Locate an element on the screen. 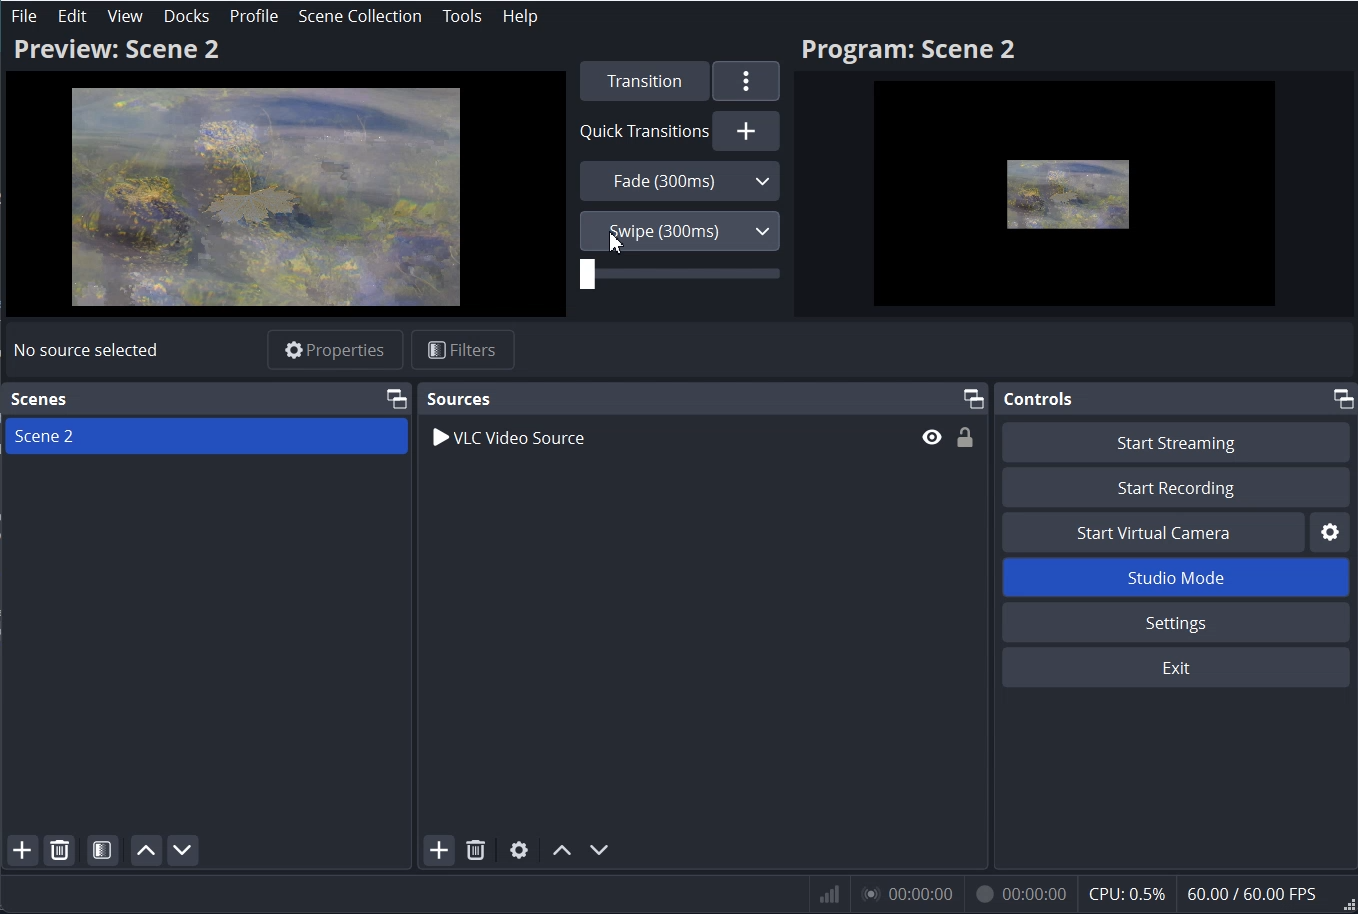 This screenshot has height=914, width=1358. Source is located at coordinates (458, 398).